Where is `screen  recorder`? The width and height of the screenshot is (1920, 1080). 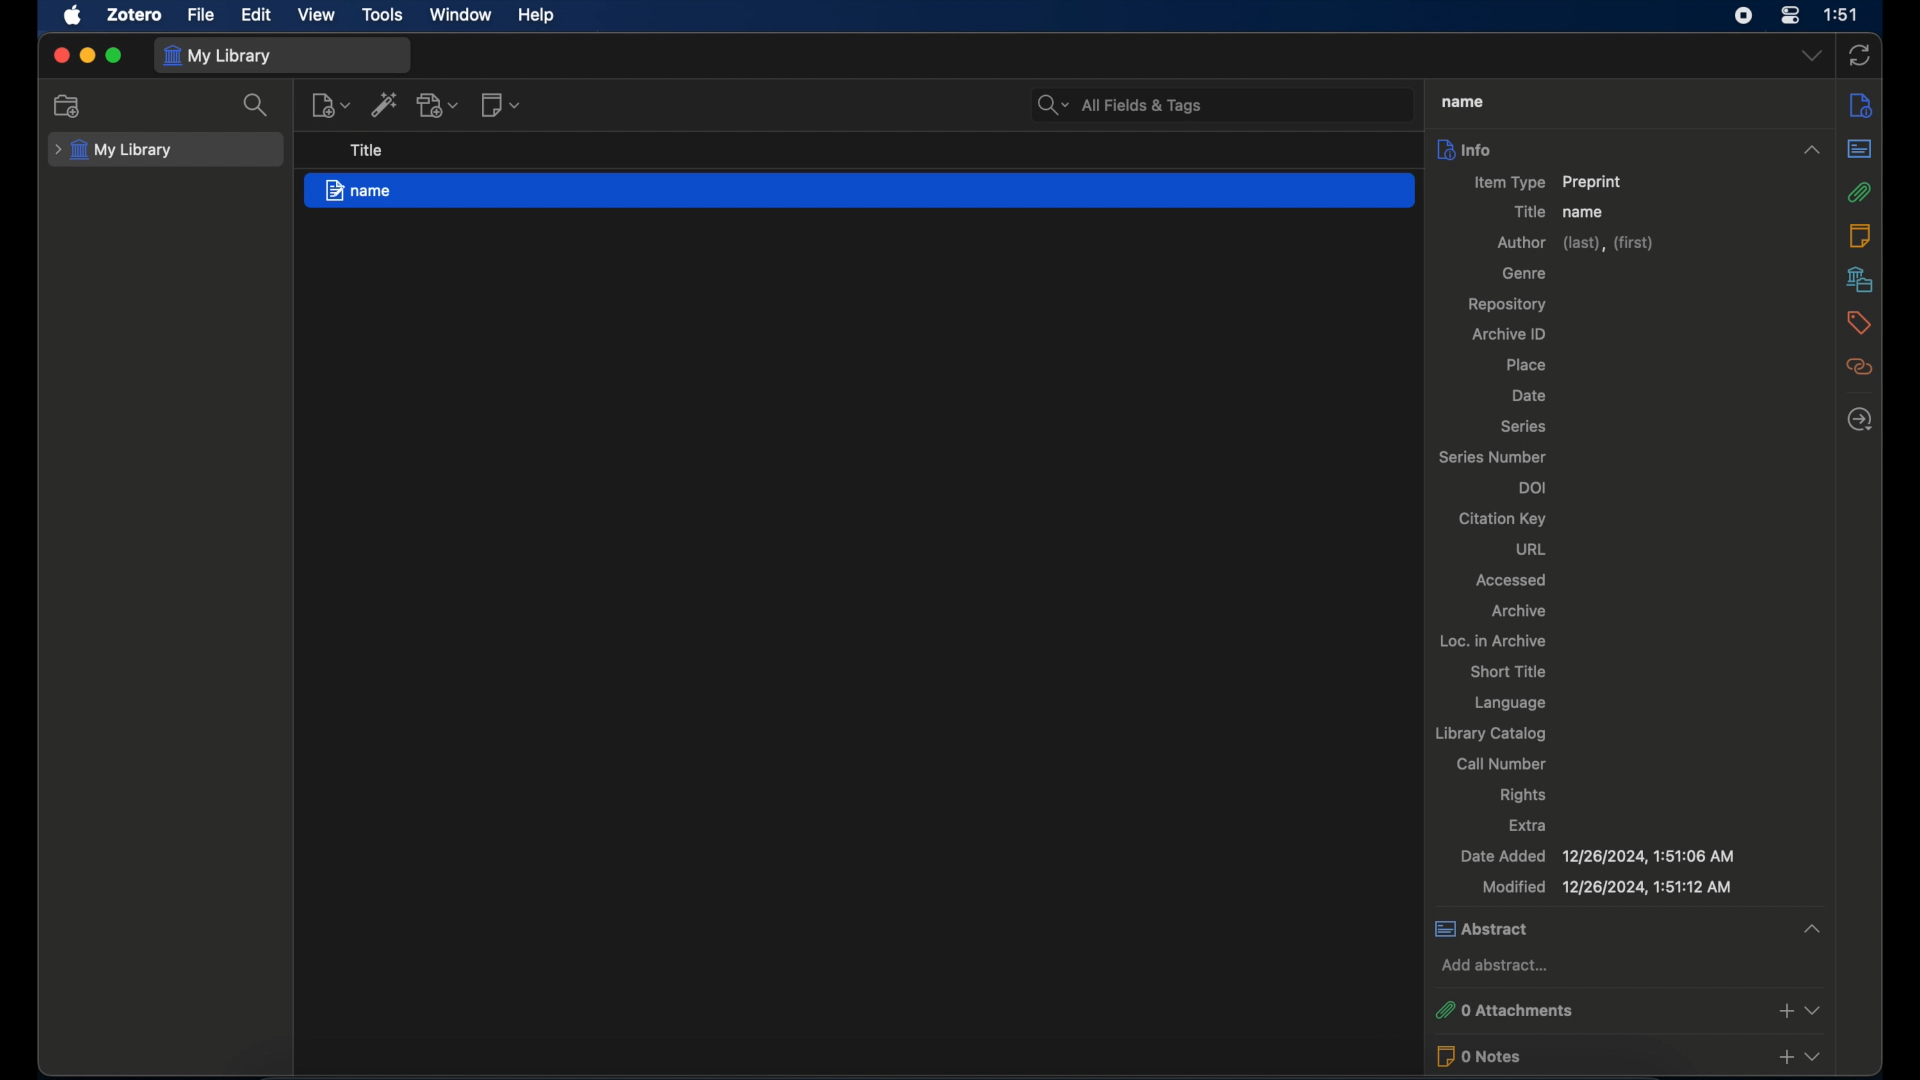
screen  recorder is located at coordinates (1742, 16).